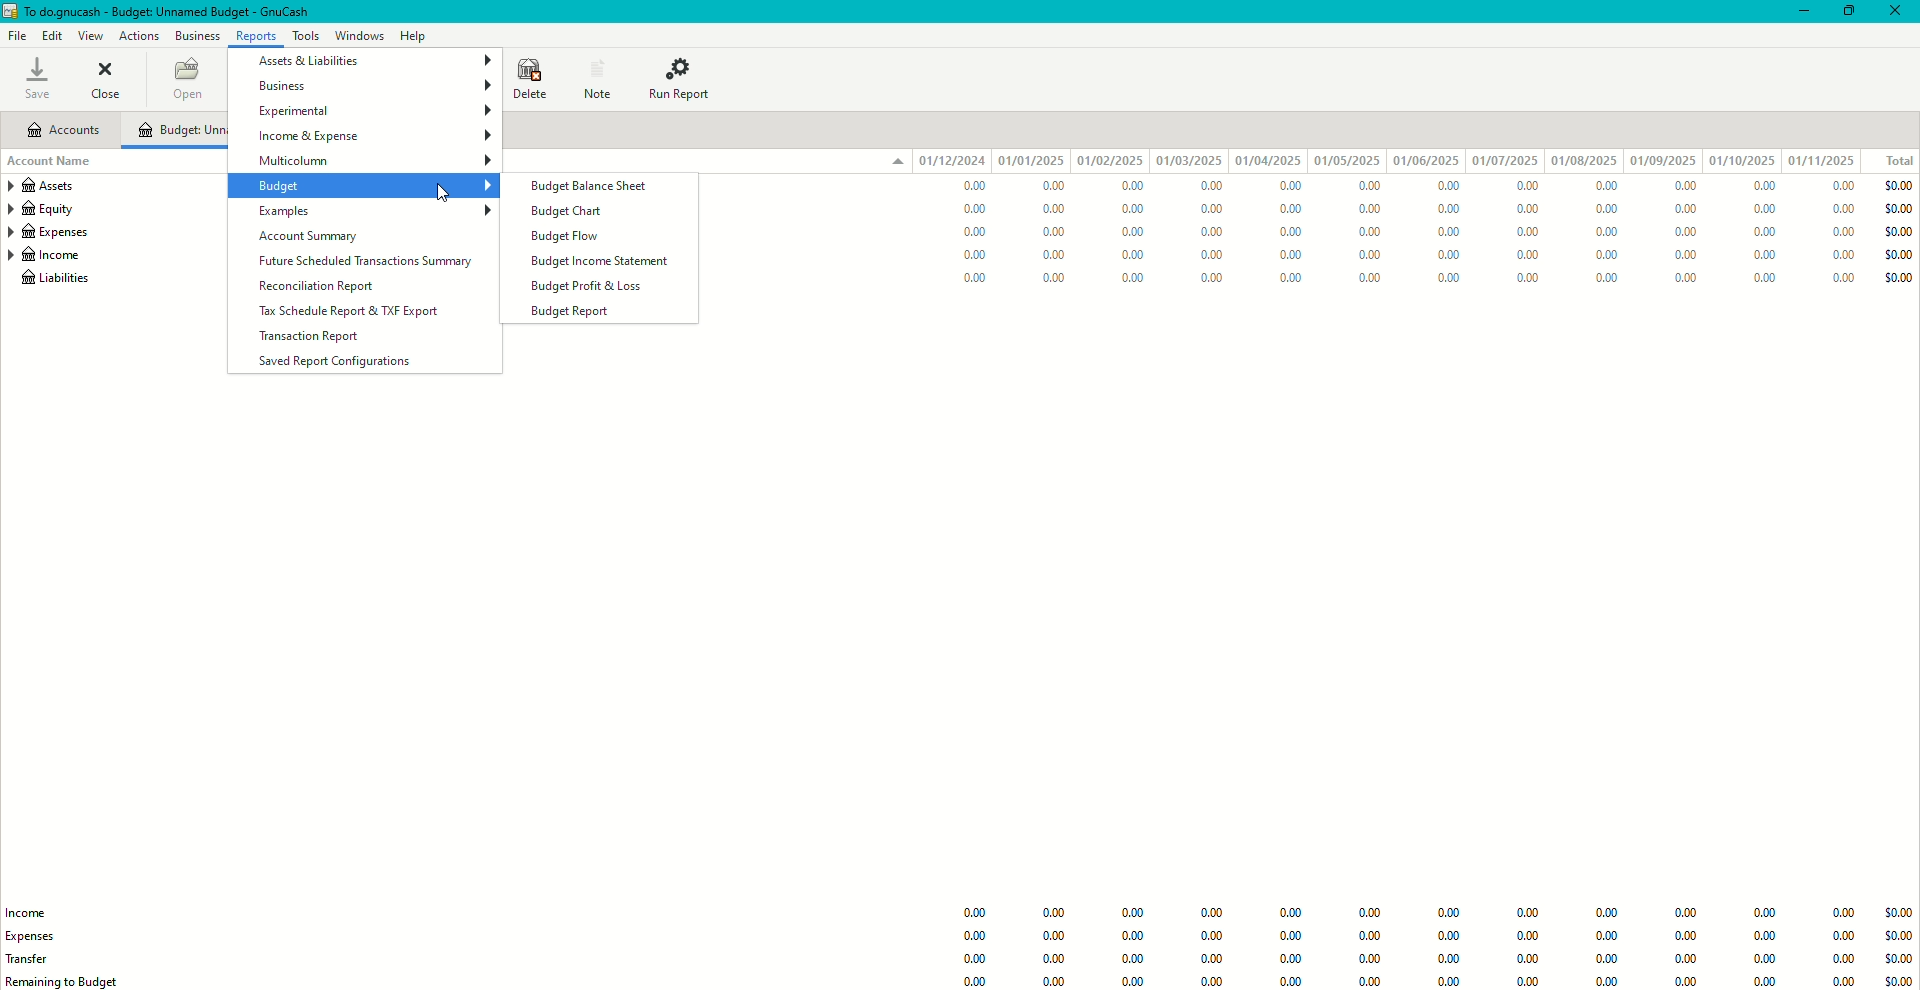  Describe the element at coordinates (197, 34) in the screenshot. I see `Business` at that location.